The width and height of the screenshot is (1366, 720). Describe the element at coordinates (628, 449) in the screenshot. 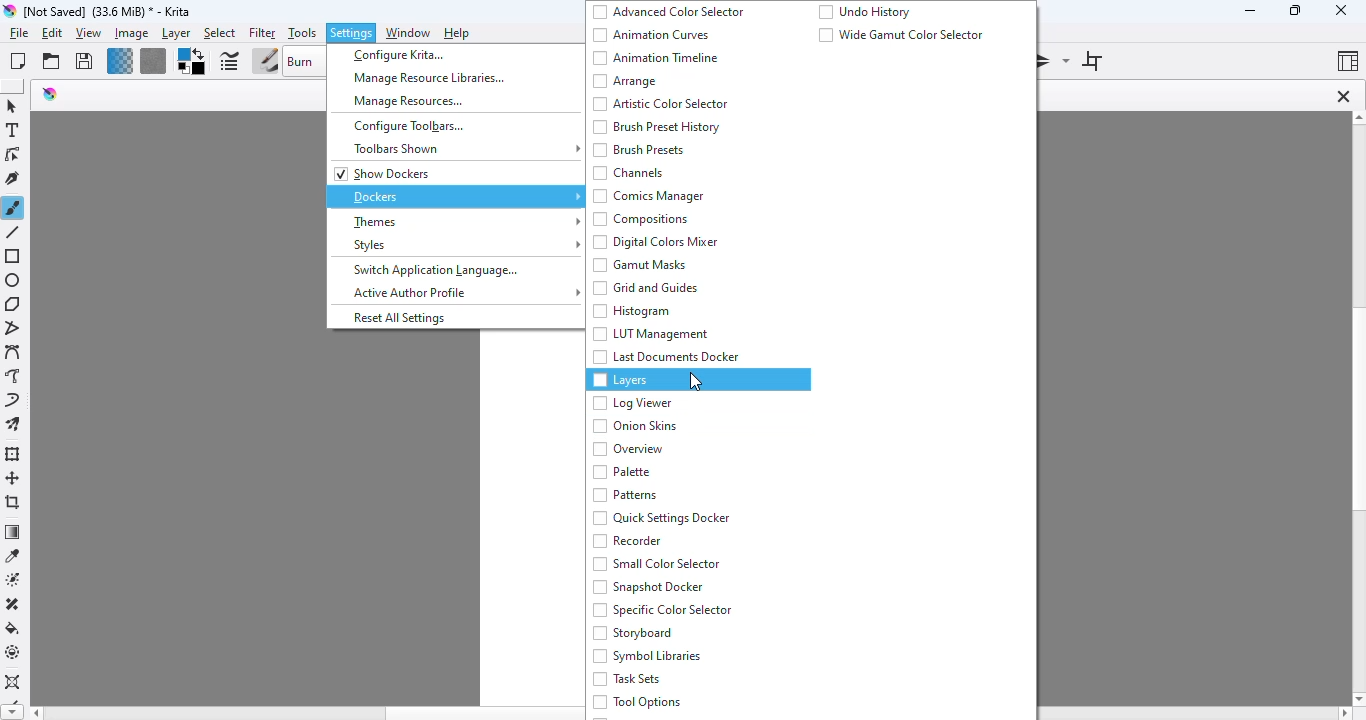

I see `overview` at that location.